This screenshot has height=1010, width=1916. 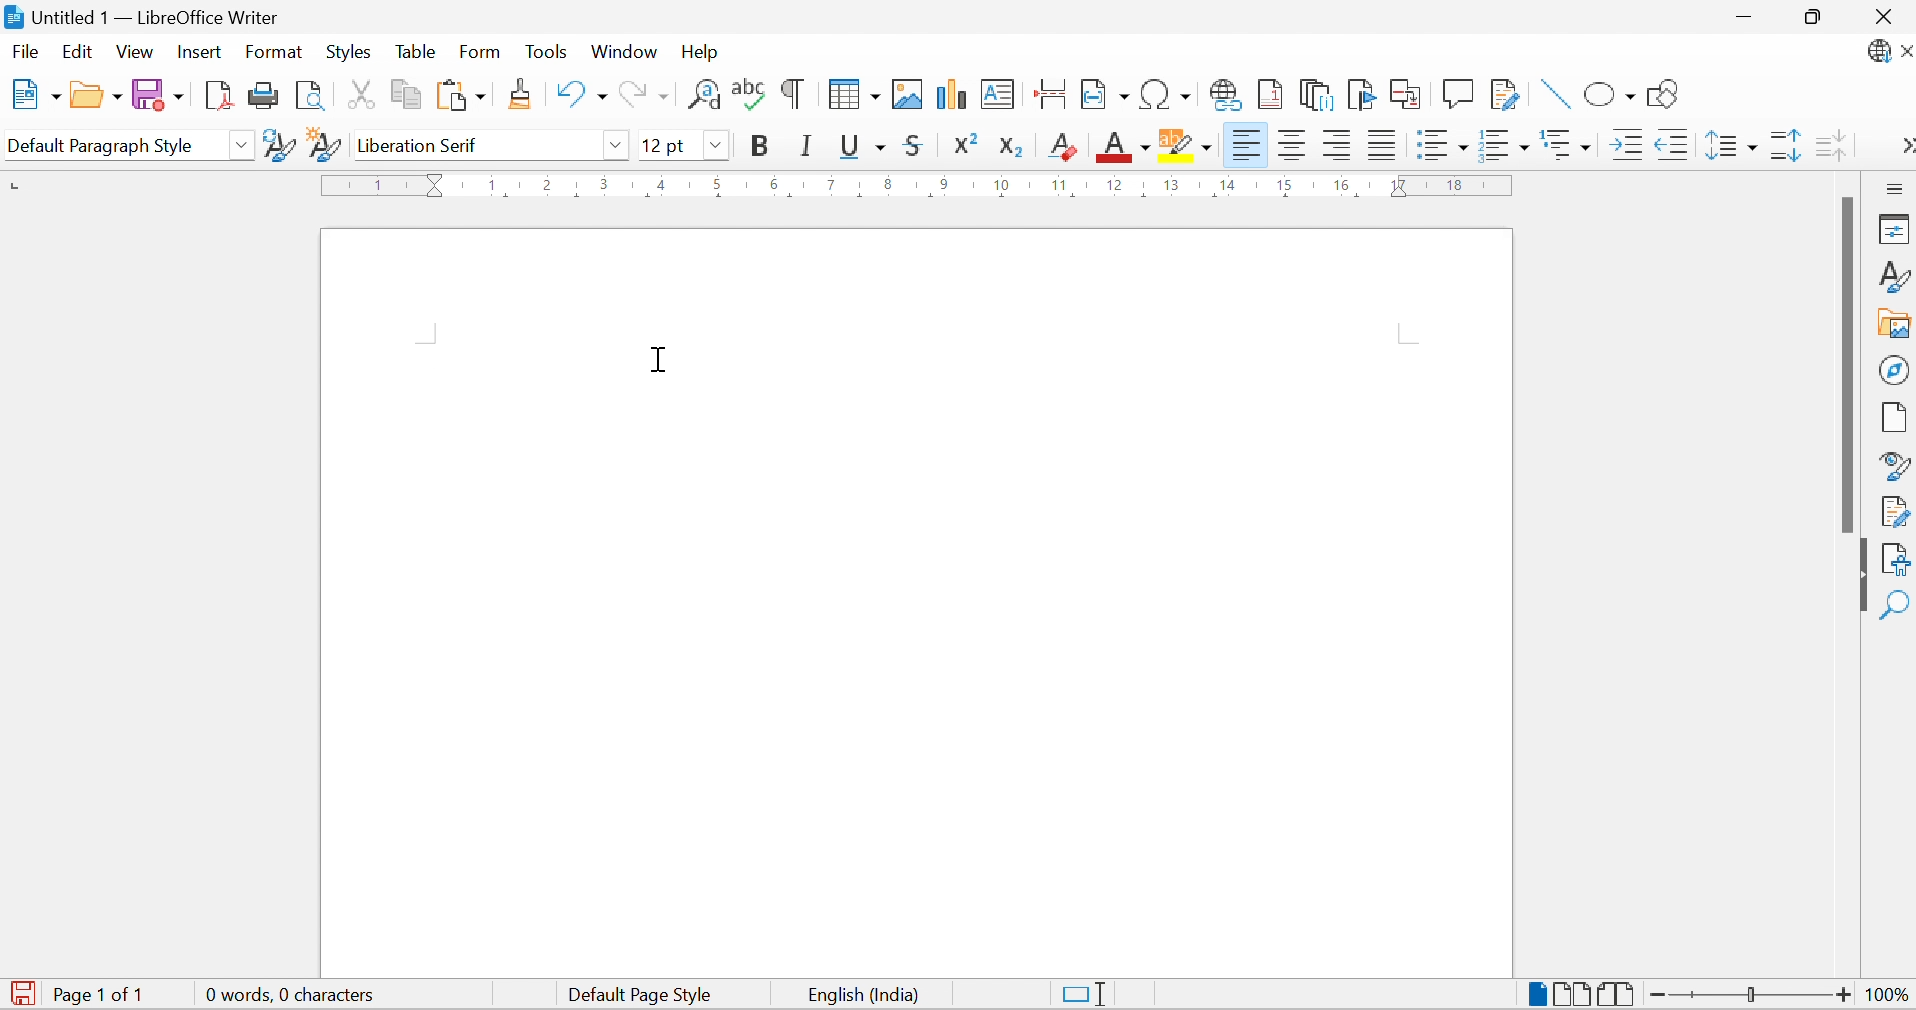 What do you see at coordinates (1902, 143) in the screenshot?
I see `More` at bounding box center [1902, 143].